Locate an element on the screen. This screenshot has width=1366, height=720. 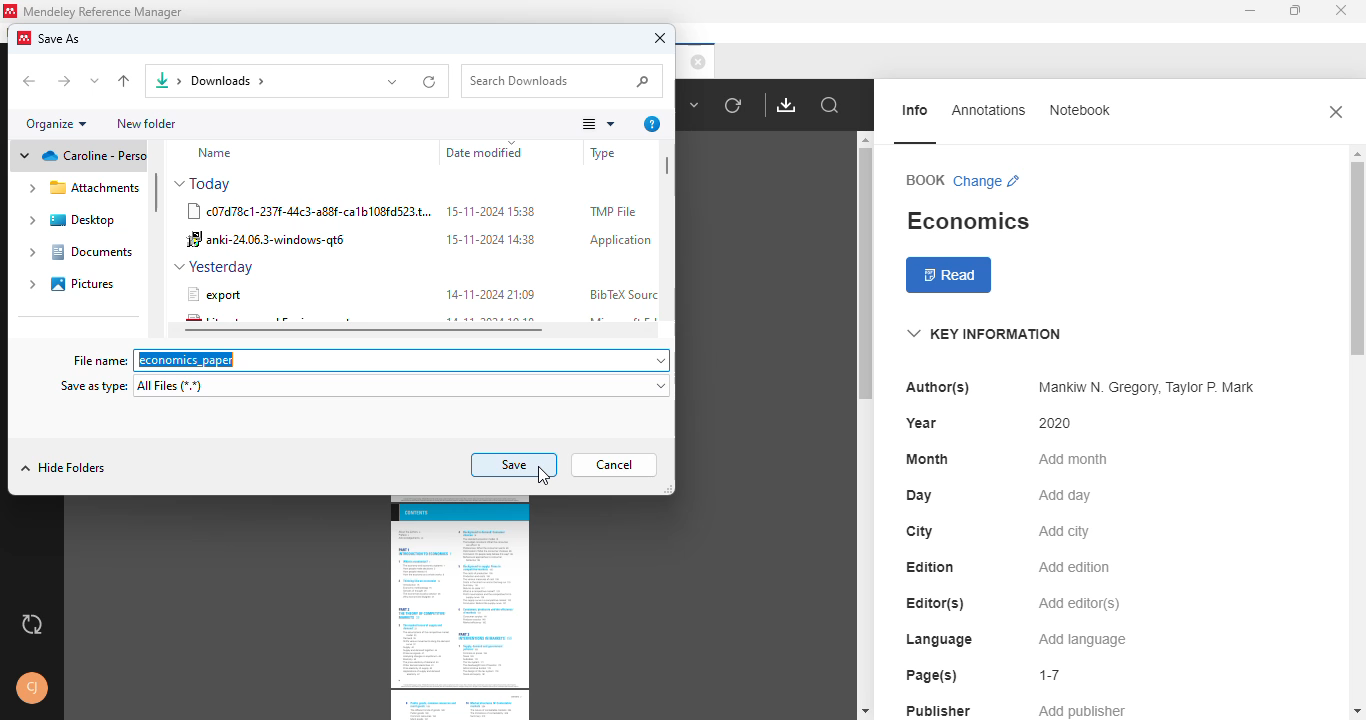
city is located at coordinates (919, 531).